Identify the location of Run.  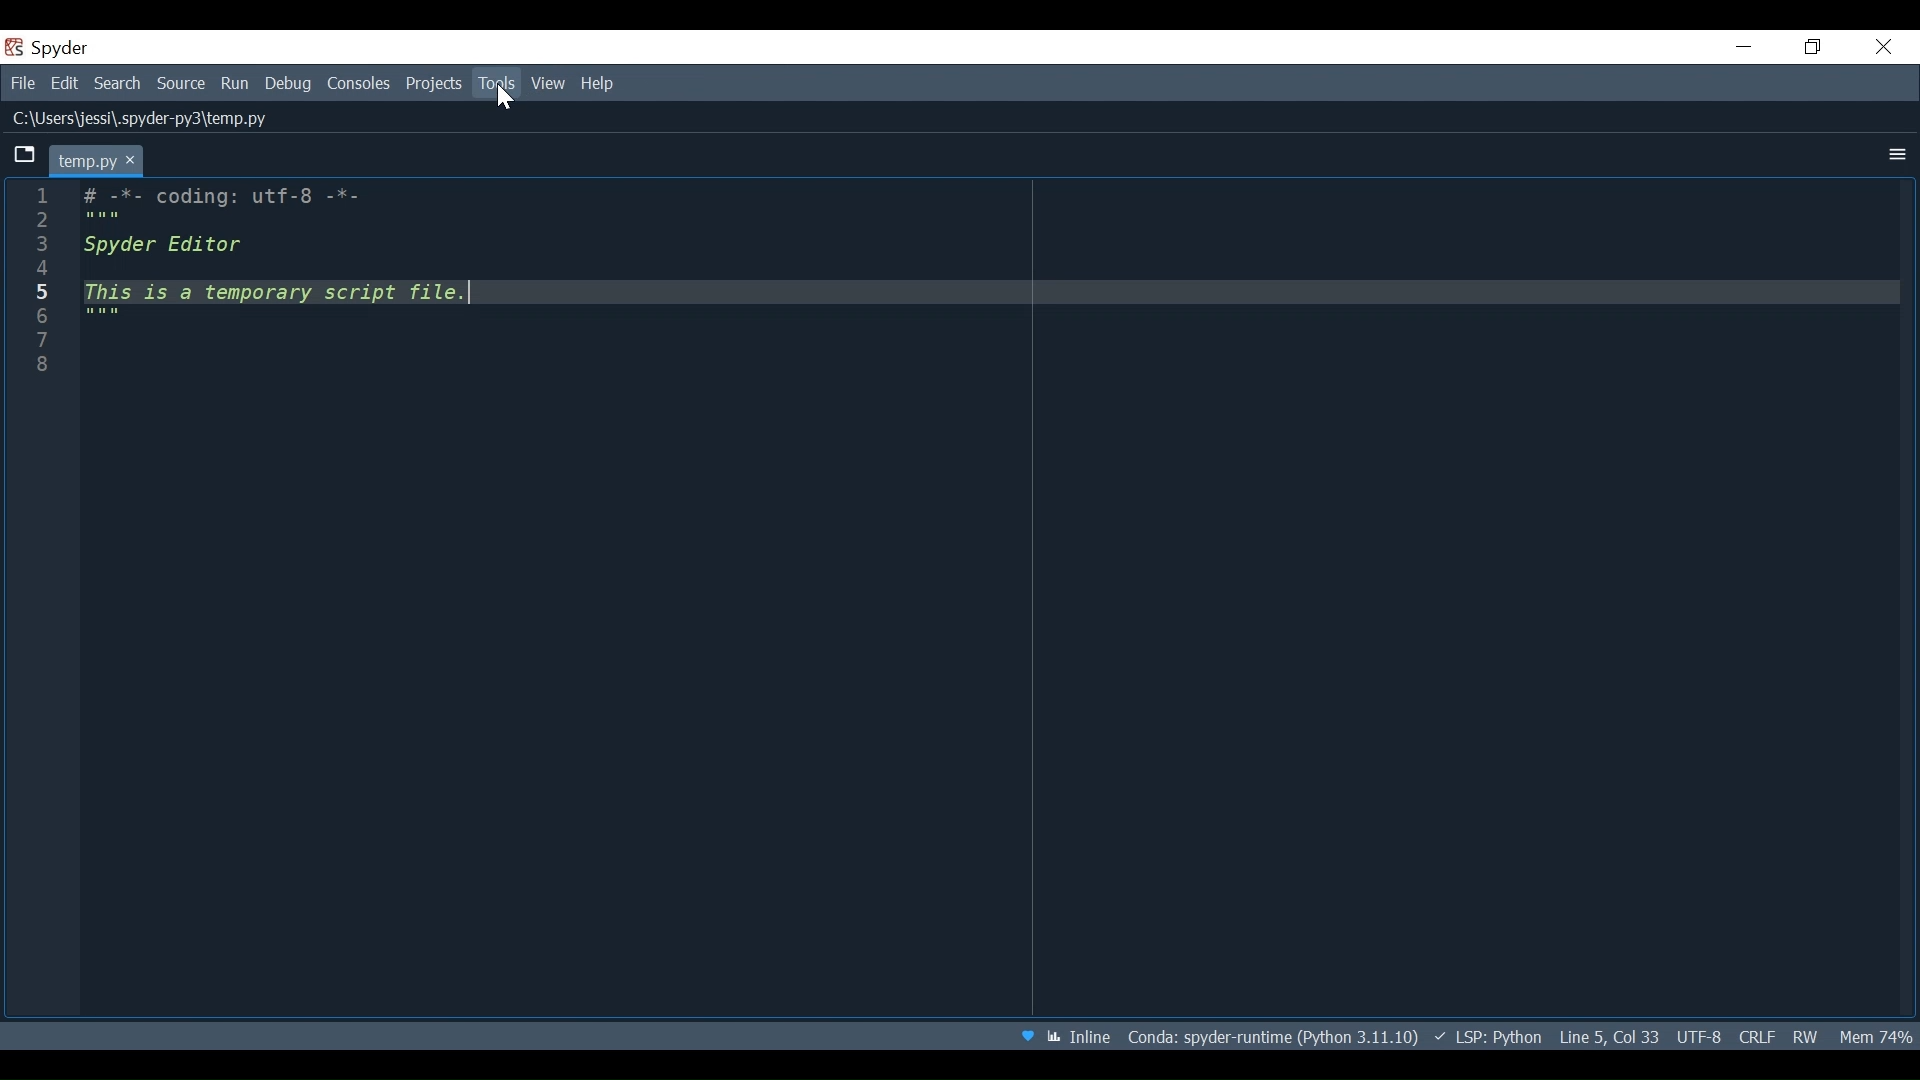
(235, 83).